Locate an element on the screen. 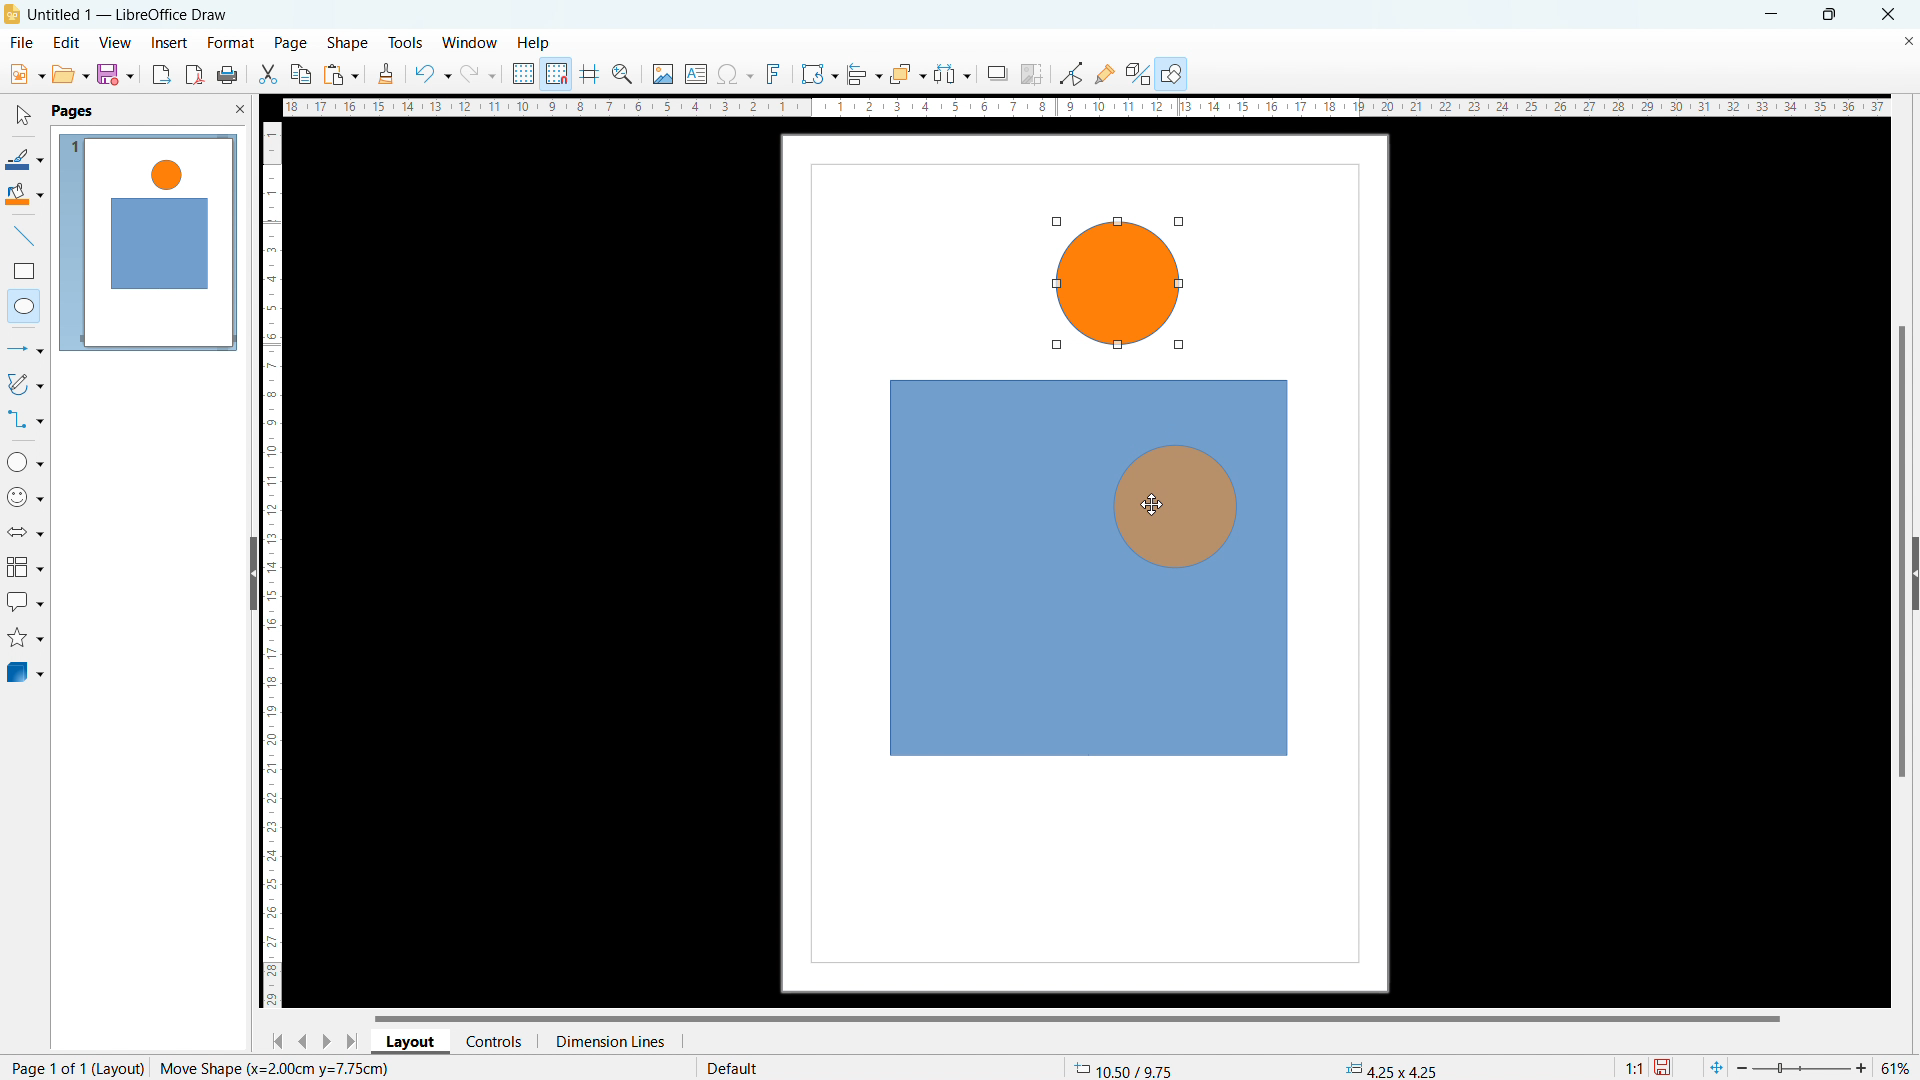  document title is located at coordinates (132, 14).